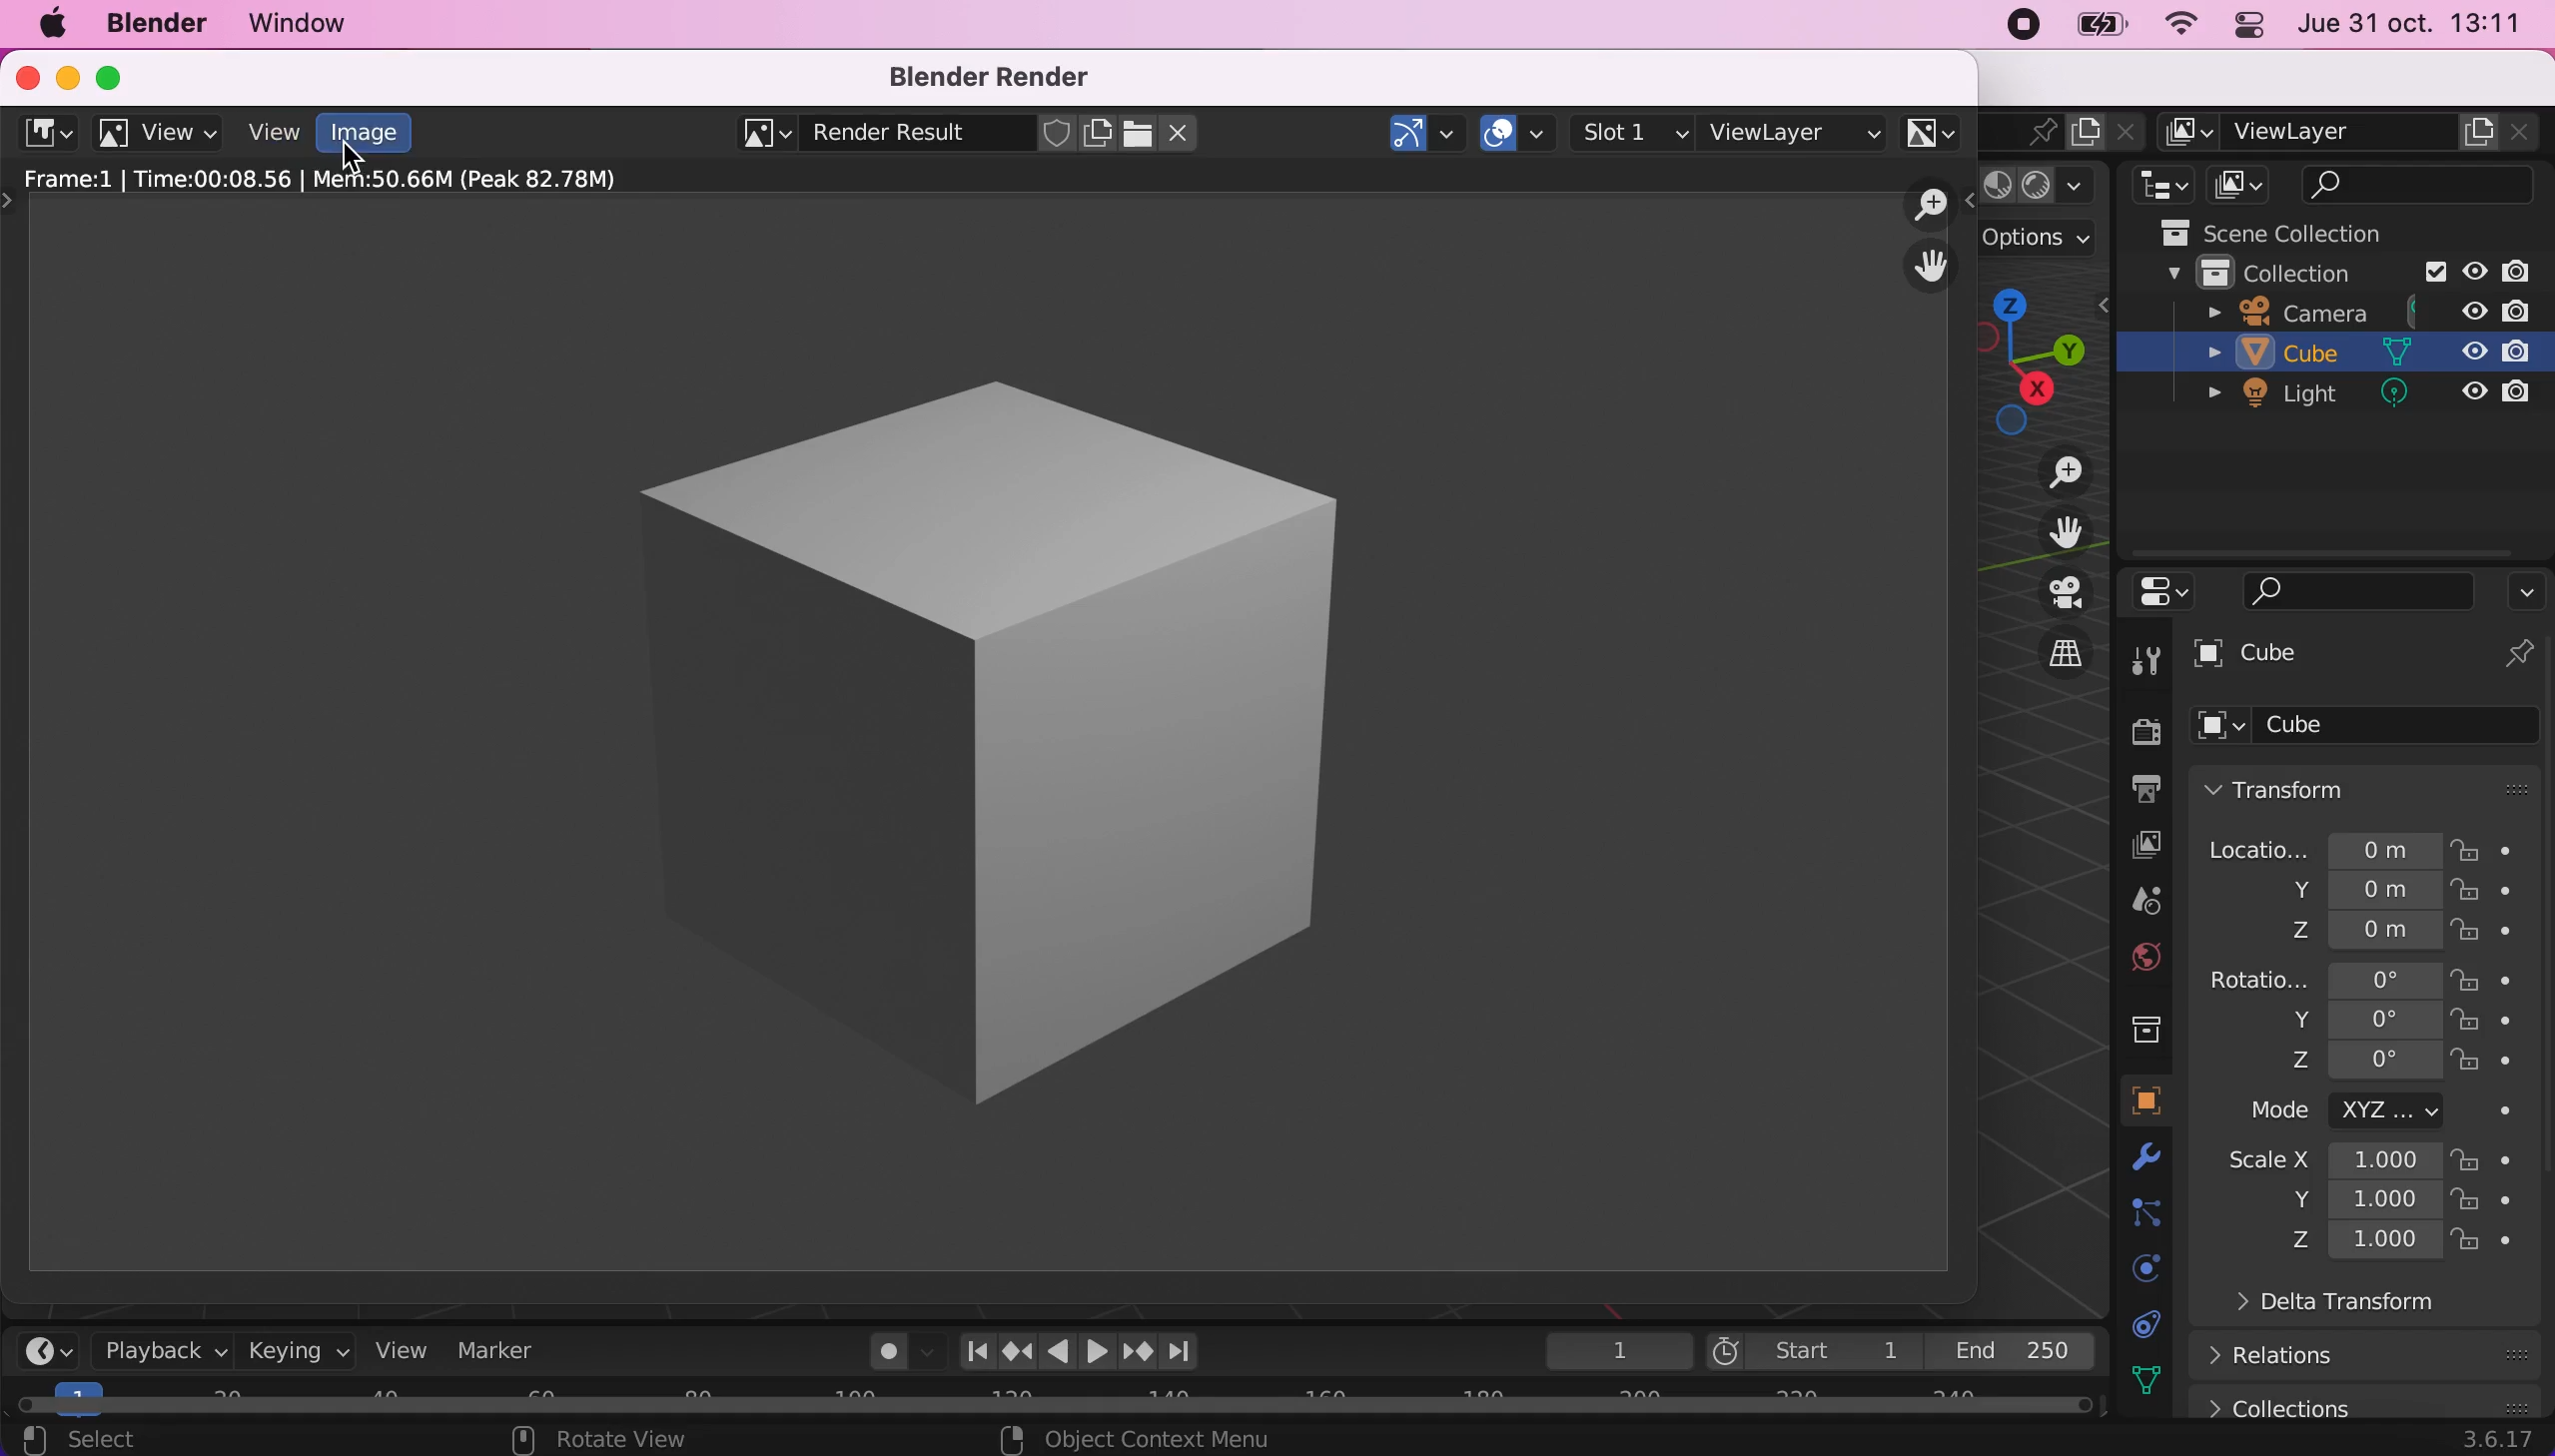 The height and width of the screenshot is (1456, 2555). I want to click on editor type, so click(2157, 593).